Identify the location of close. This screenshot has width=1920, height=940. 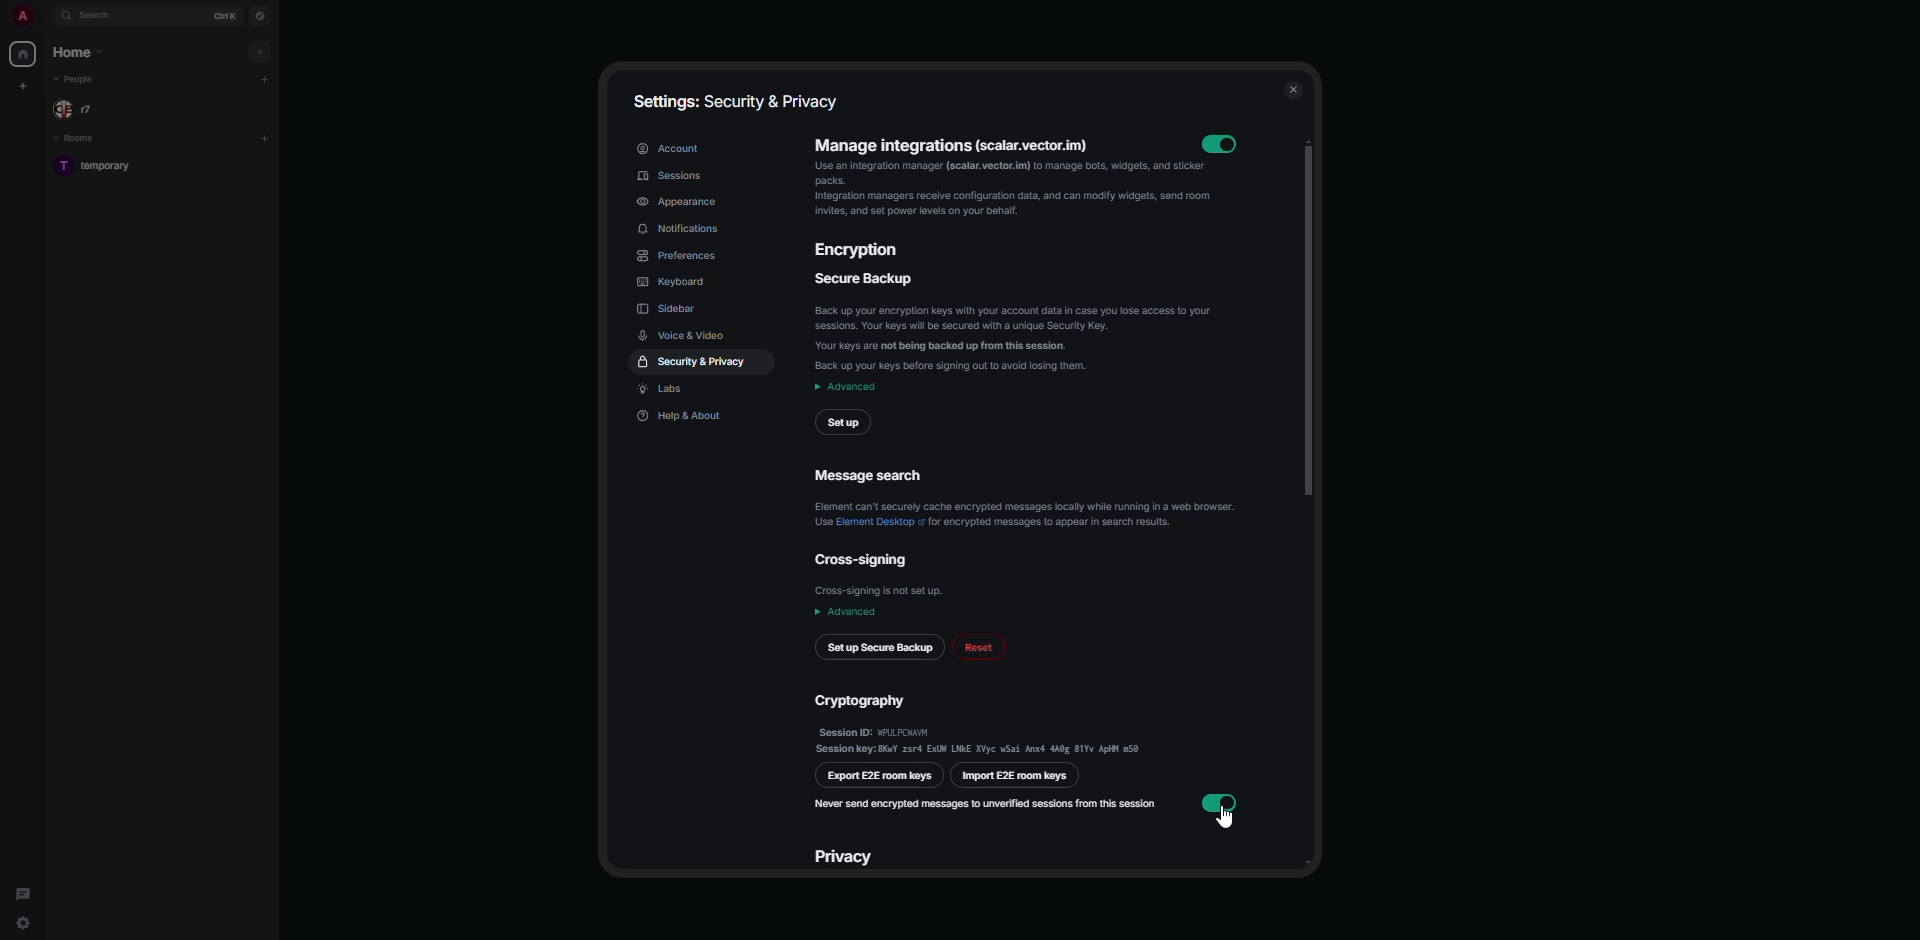
(1293, 89).